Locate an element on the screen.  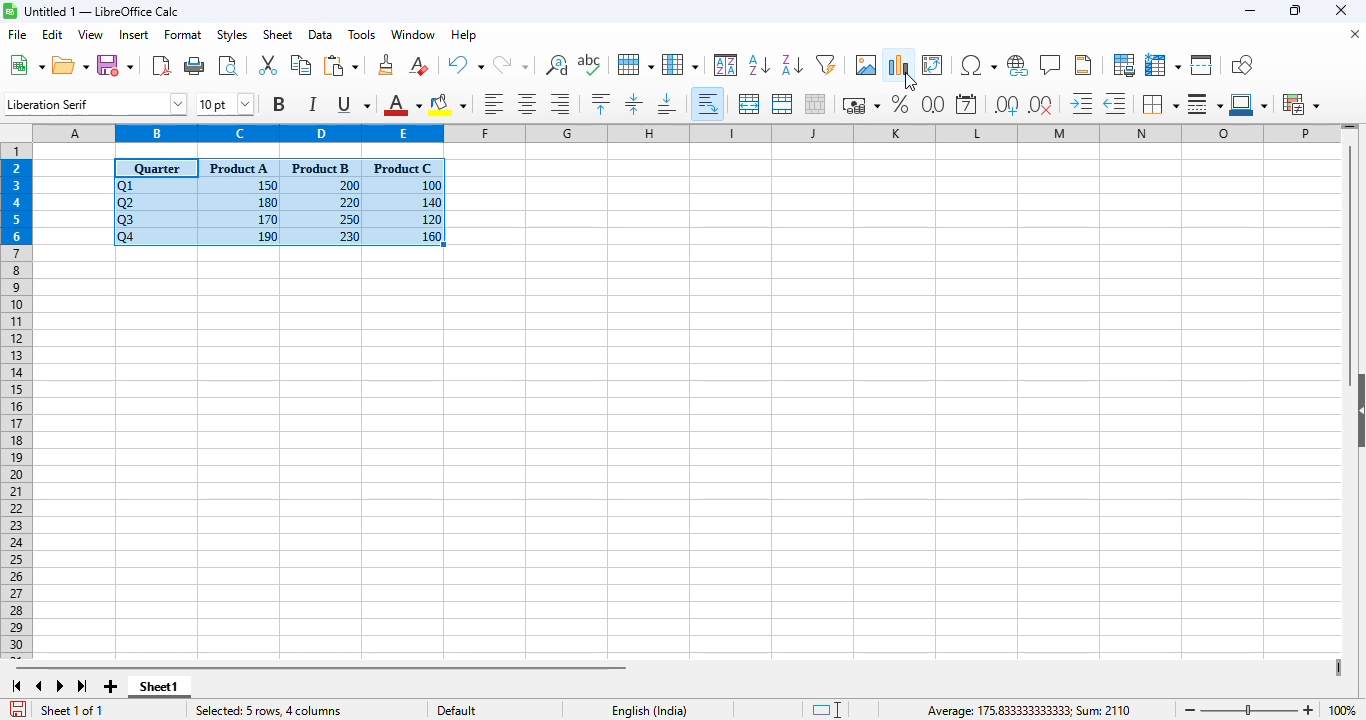
close is located at coordinates (1340, 10).